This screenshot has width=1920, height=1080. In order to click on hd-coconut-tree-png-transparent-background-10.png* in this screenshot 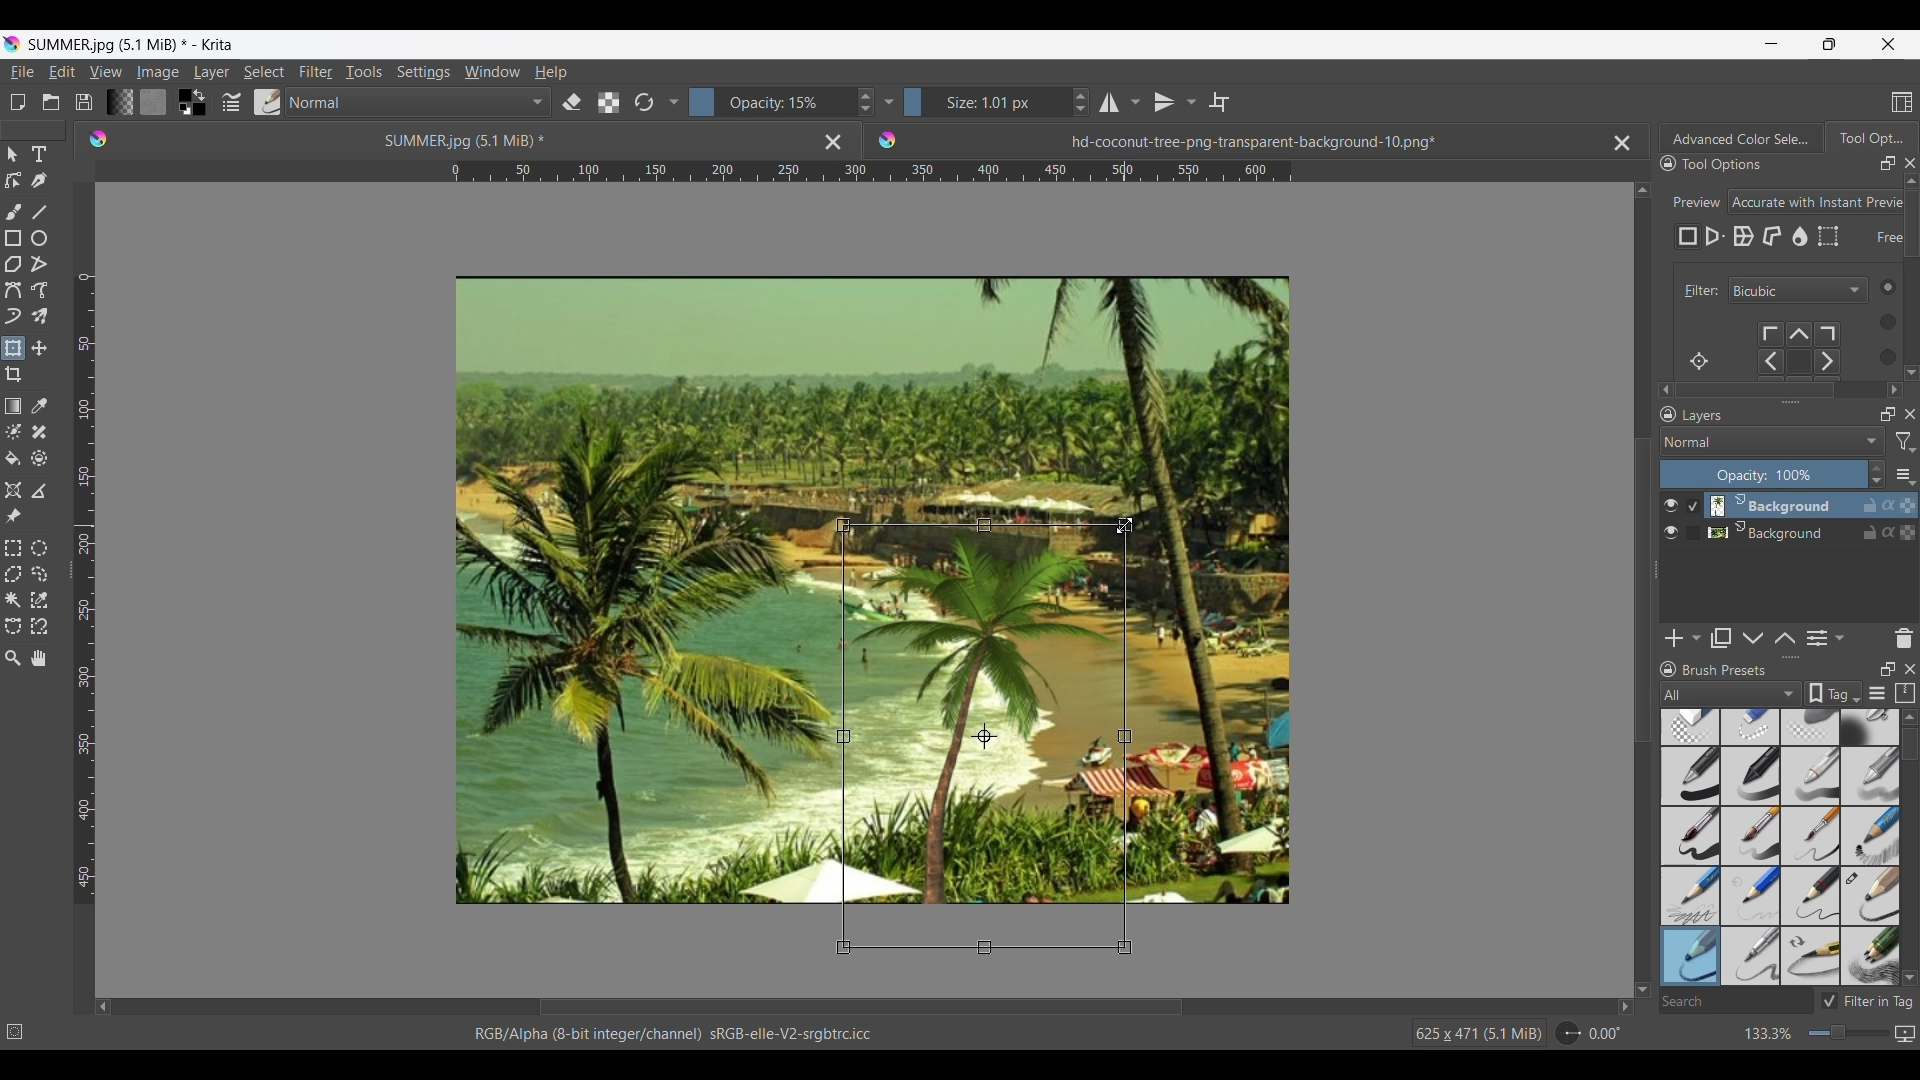, I will do `click(1207, 136)`.